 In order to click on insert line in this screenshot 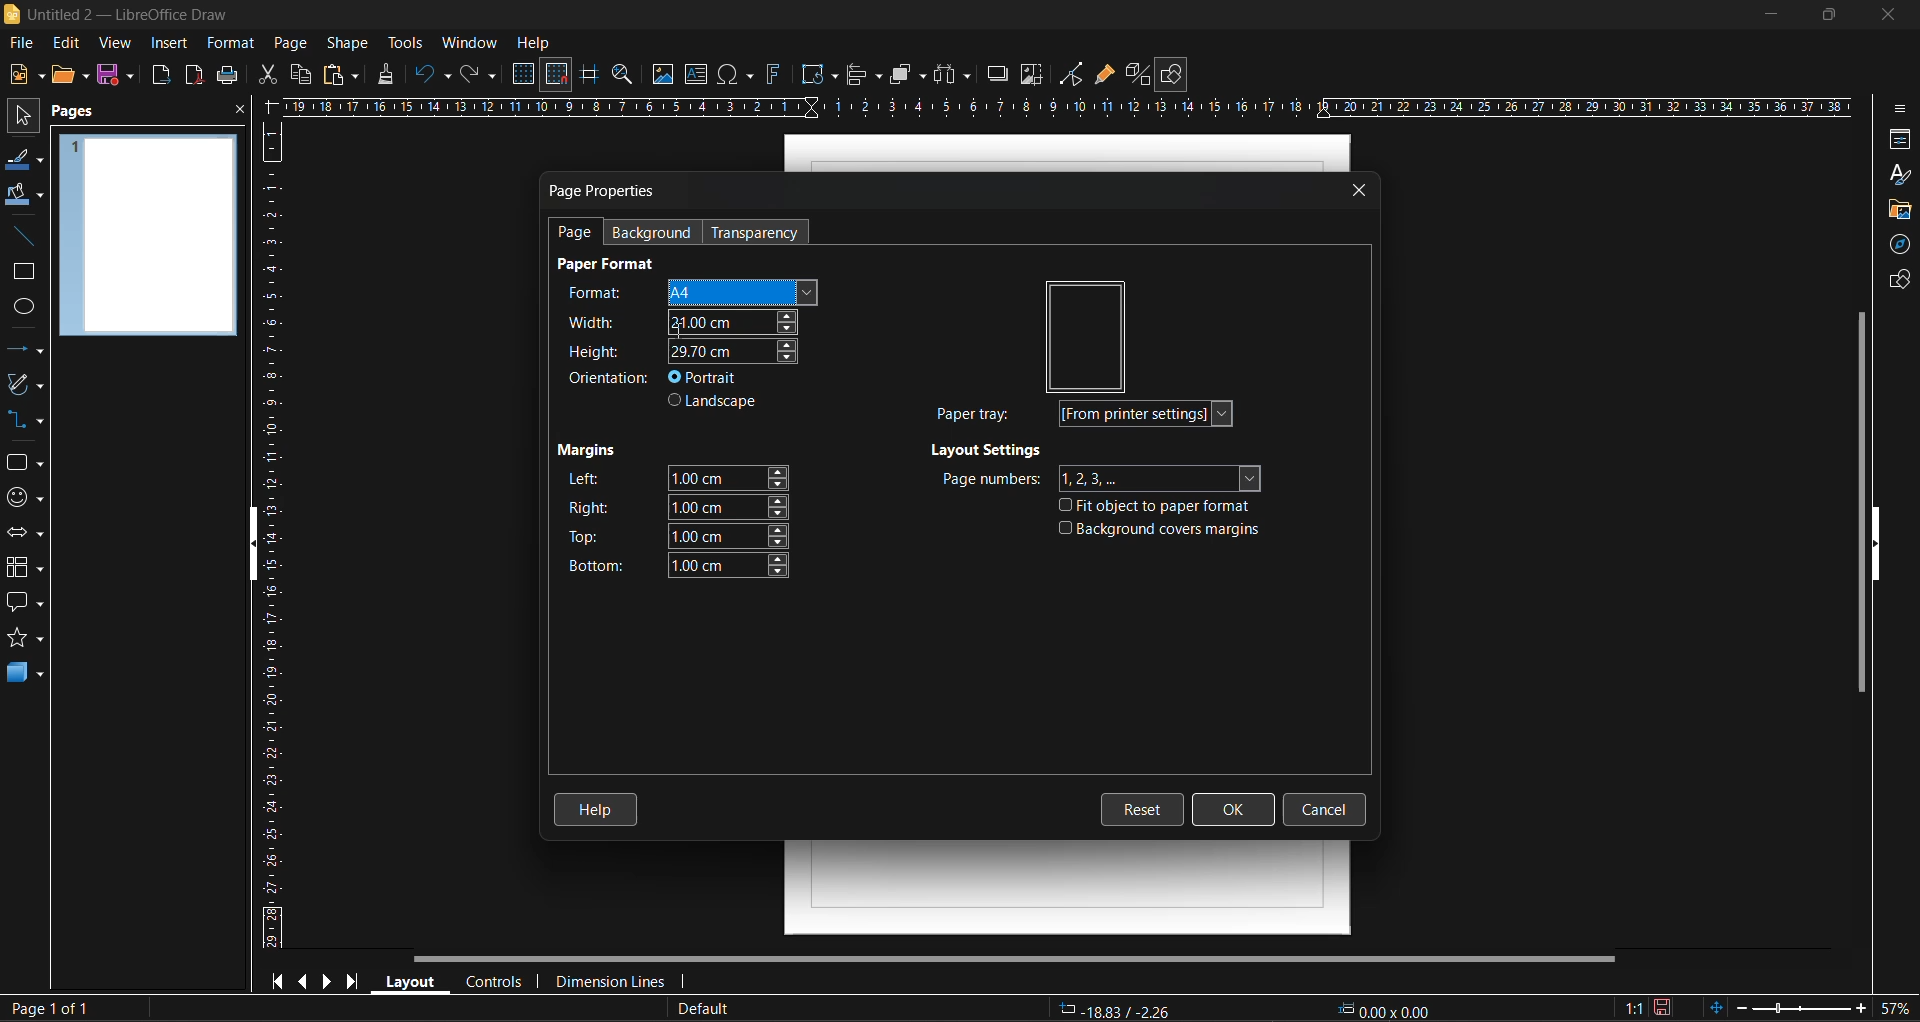, I will do `click(20, 238)`.